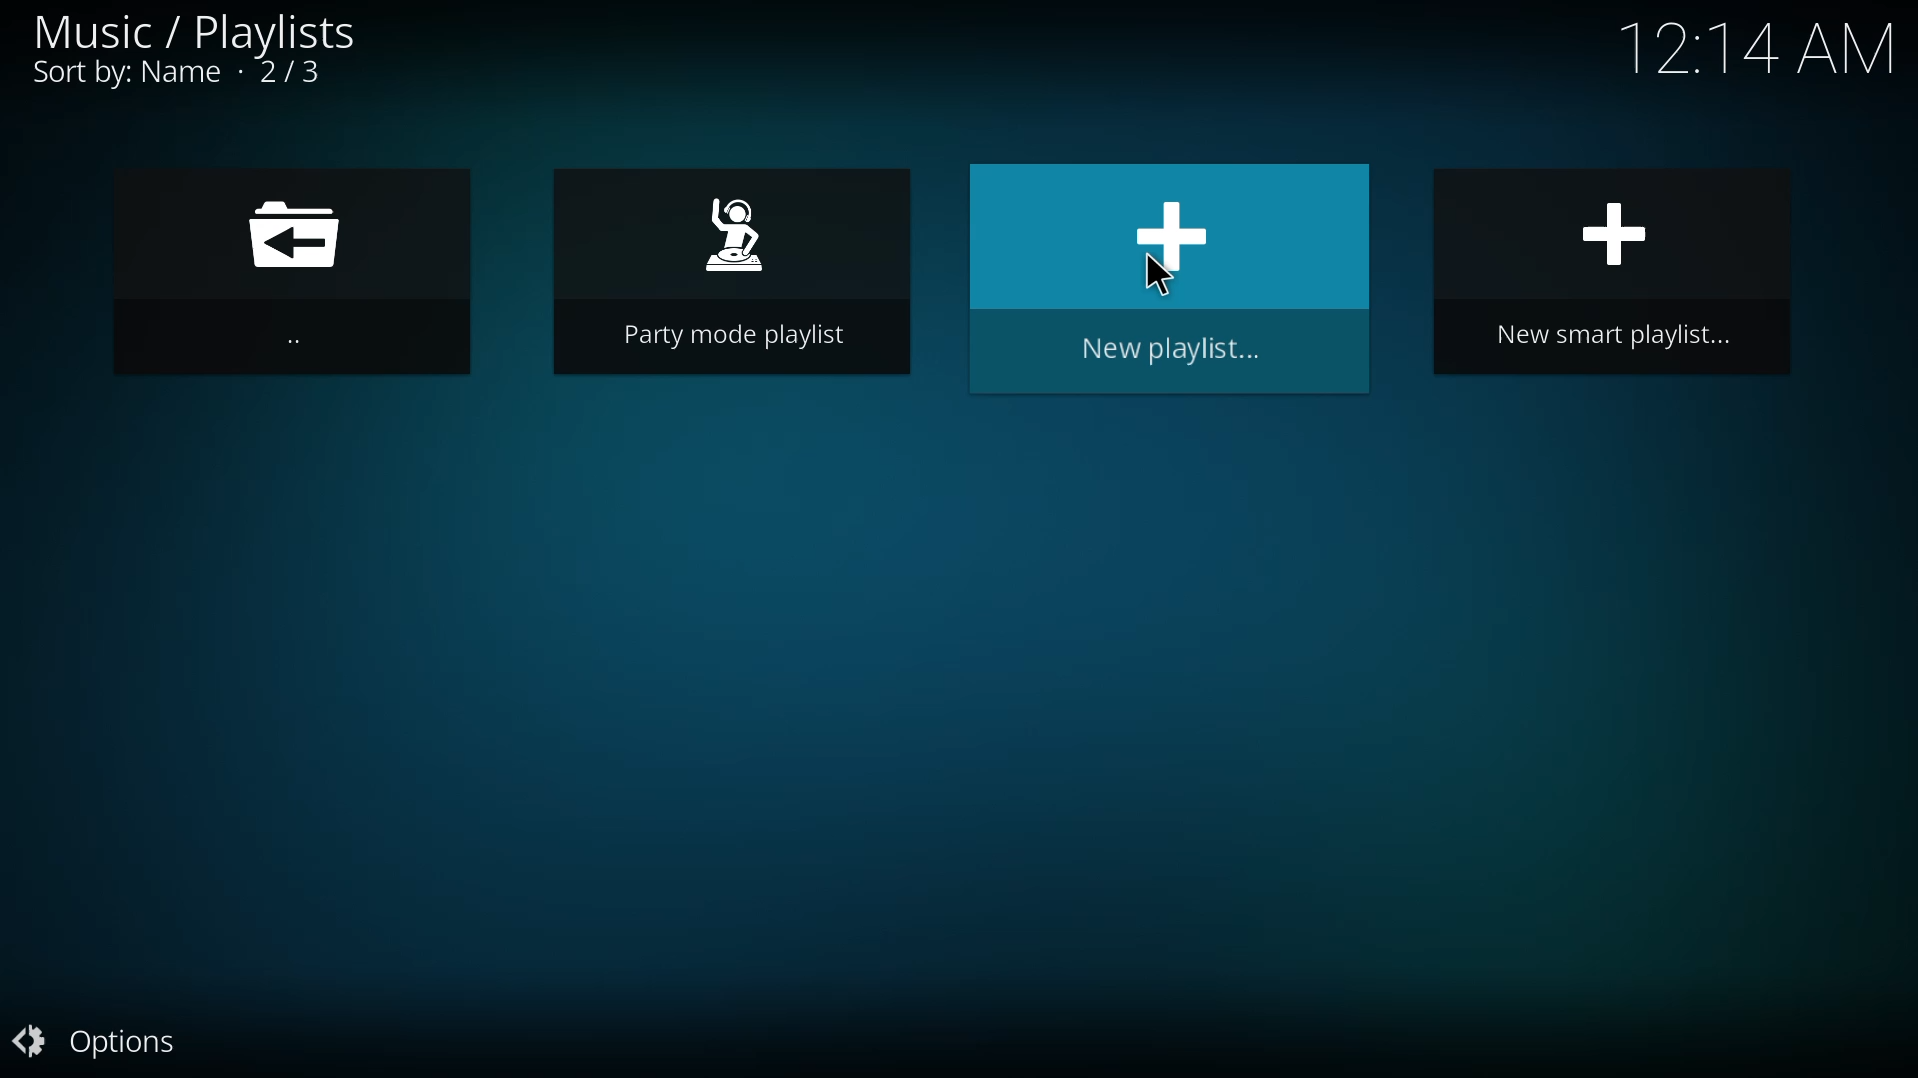 Image resolution: width=1918 pixels, height=1078 pixels. What do you see at coordinates (1154, 280) in the screenshot?
I see `new playlist` at bounding box center [1154, 280].